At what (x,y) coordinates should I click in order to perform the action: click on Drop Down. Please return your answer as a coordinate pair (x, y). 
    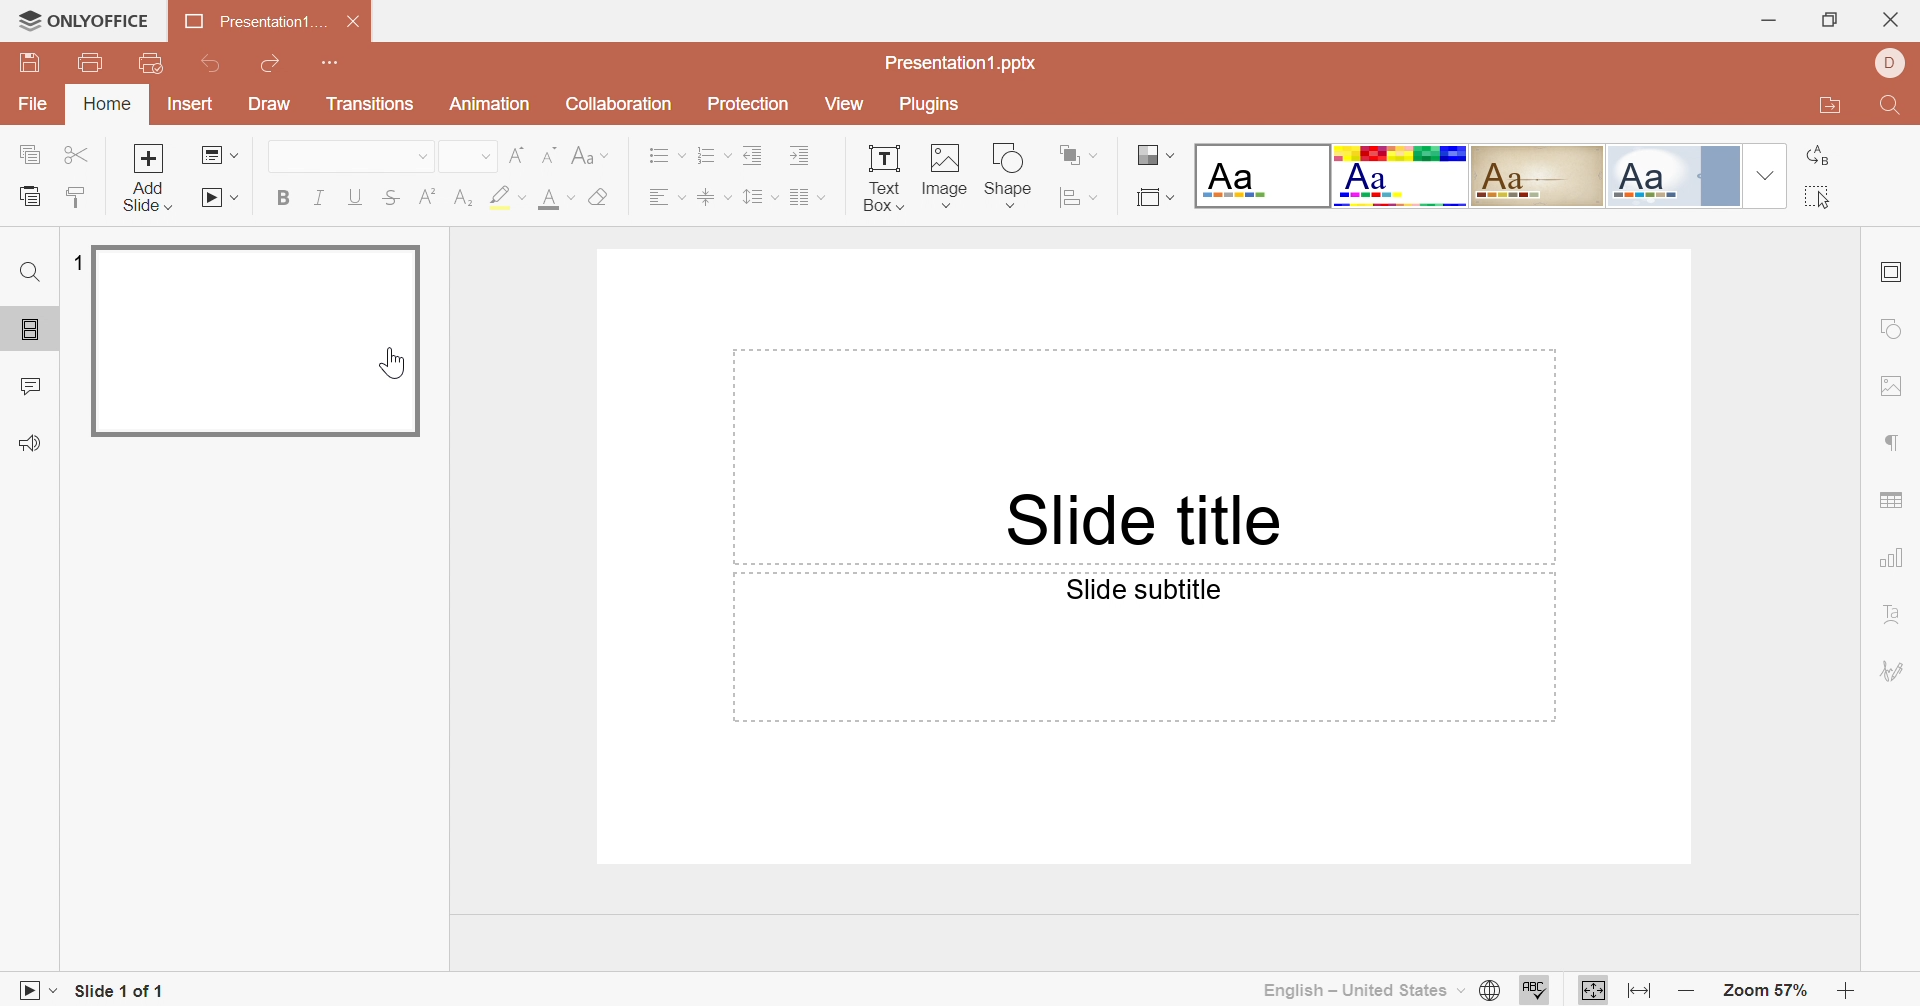
    Looking at the image, I should click on (486, 156).